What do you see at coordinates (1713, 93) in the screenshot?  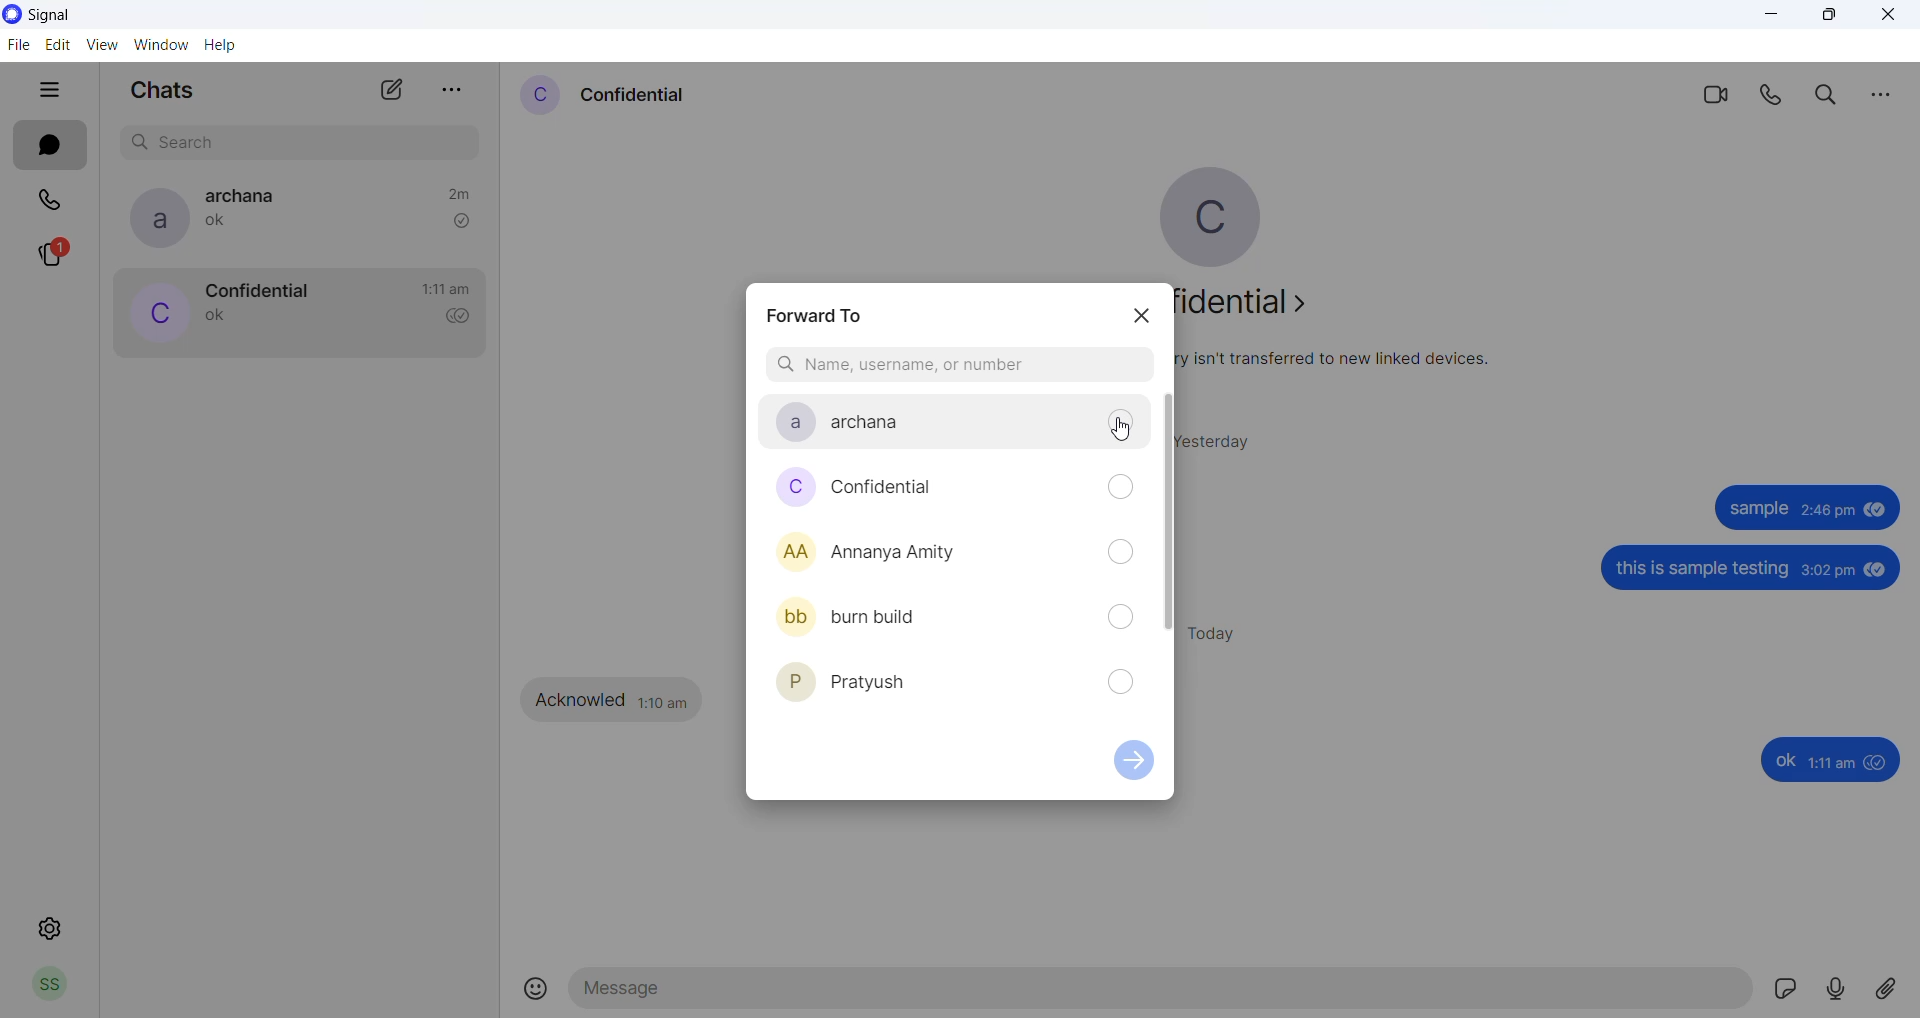 I see `video call` at bounding box center [1713, 93].